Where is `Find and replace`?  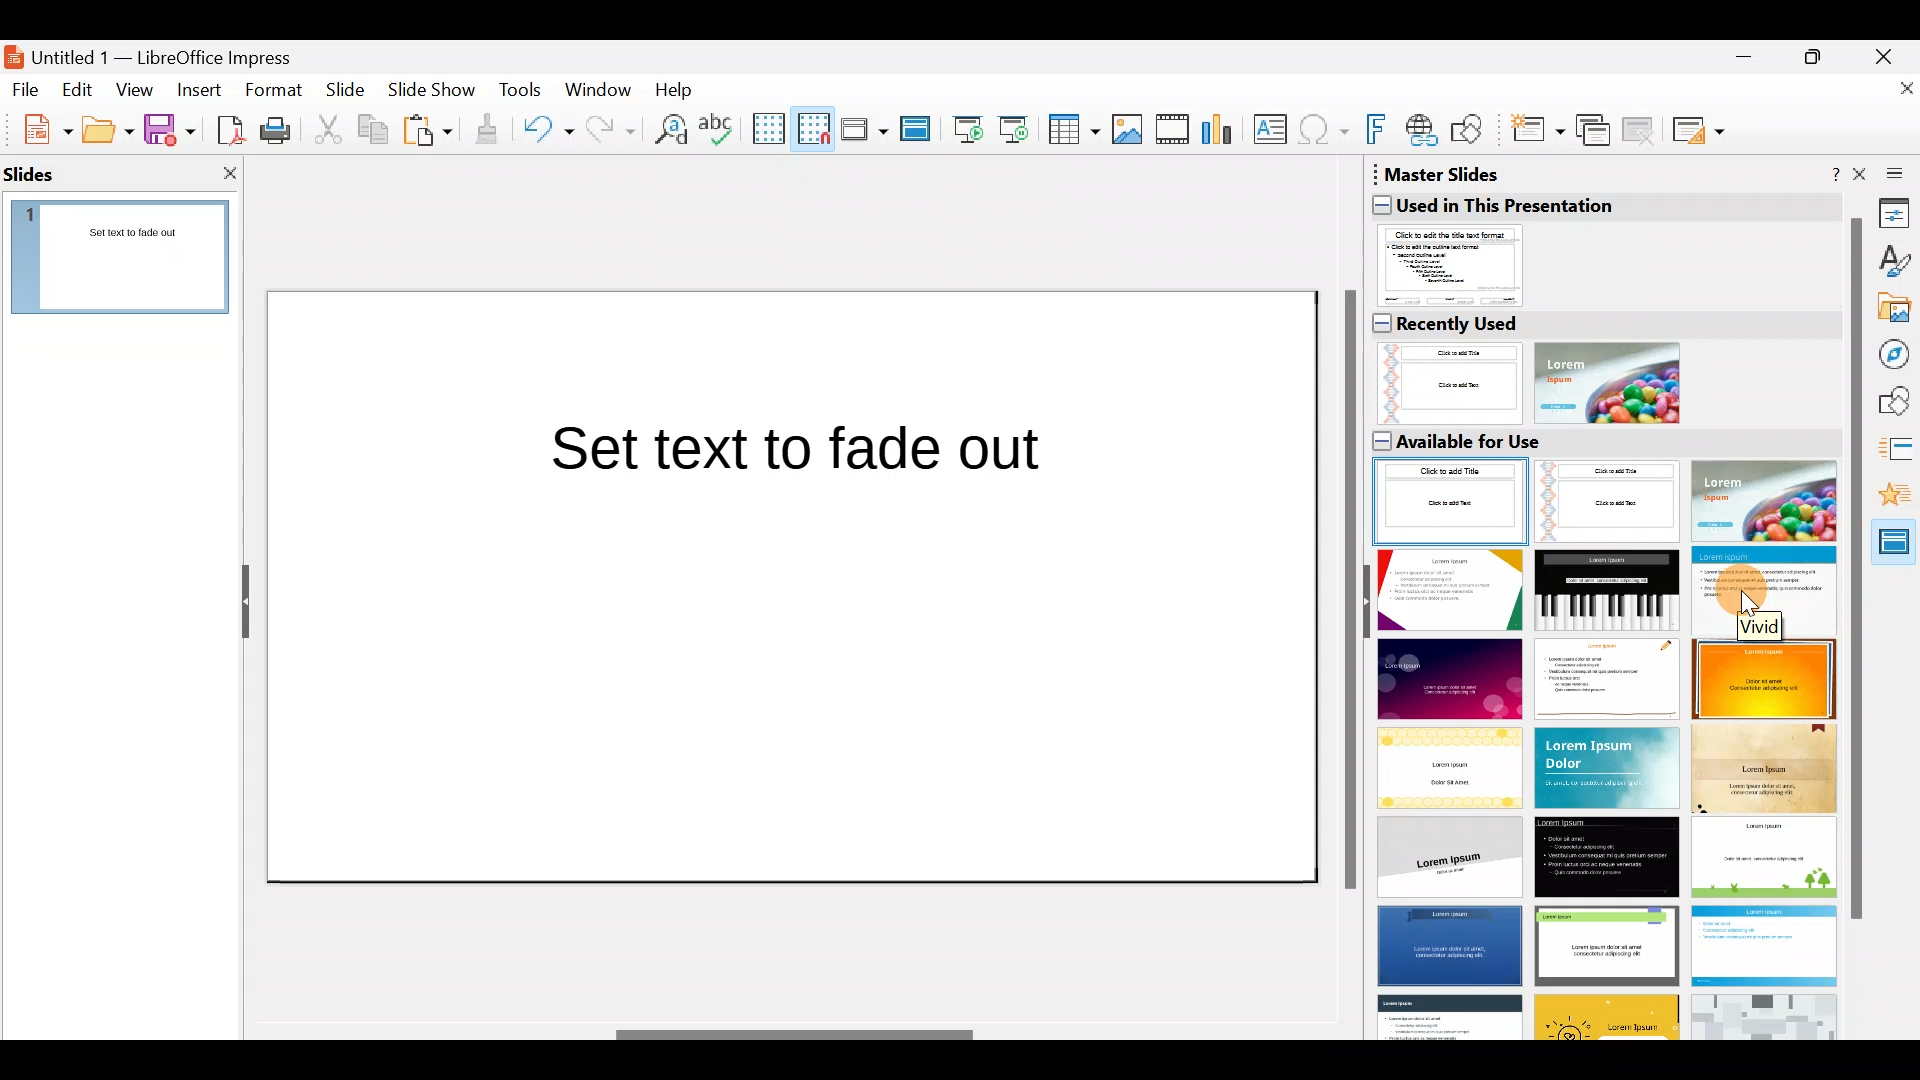 Find and replace is located at coordinates (667, 129).